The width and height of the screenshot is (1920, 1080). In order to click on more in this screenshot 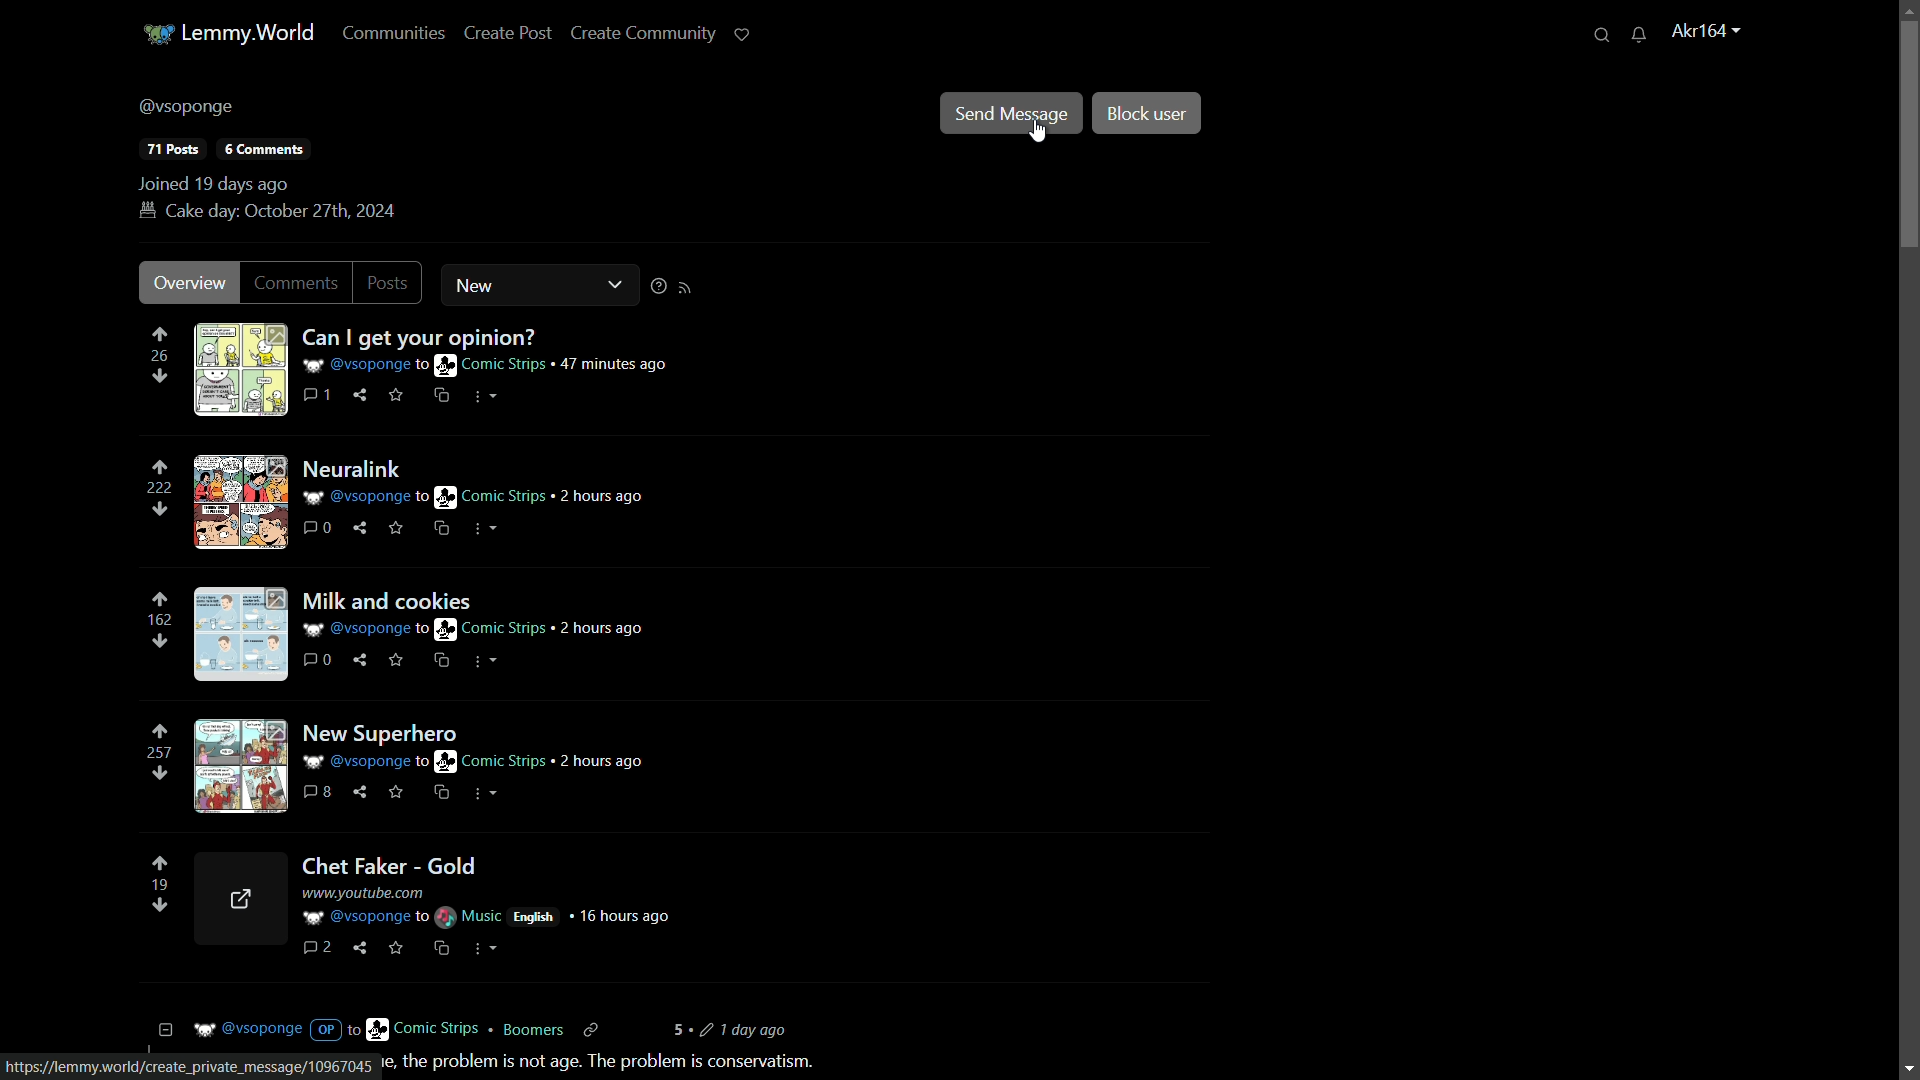, I will do `click(485, 397)`.